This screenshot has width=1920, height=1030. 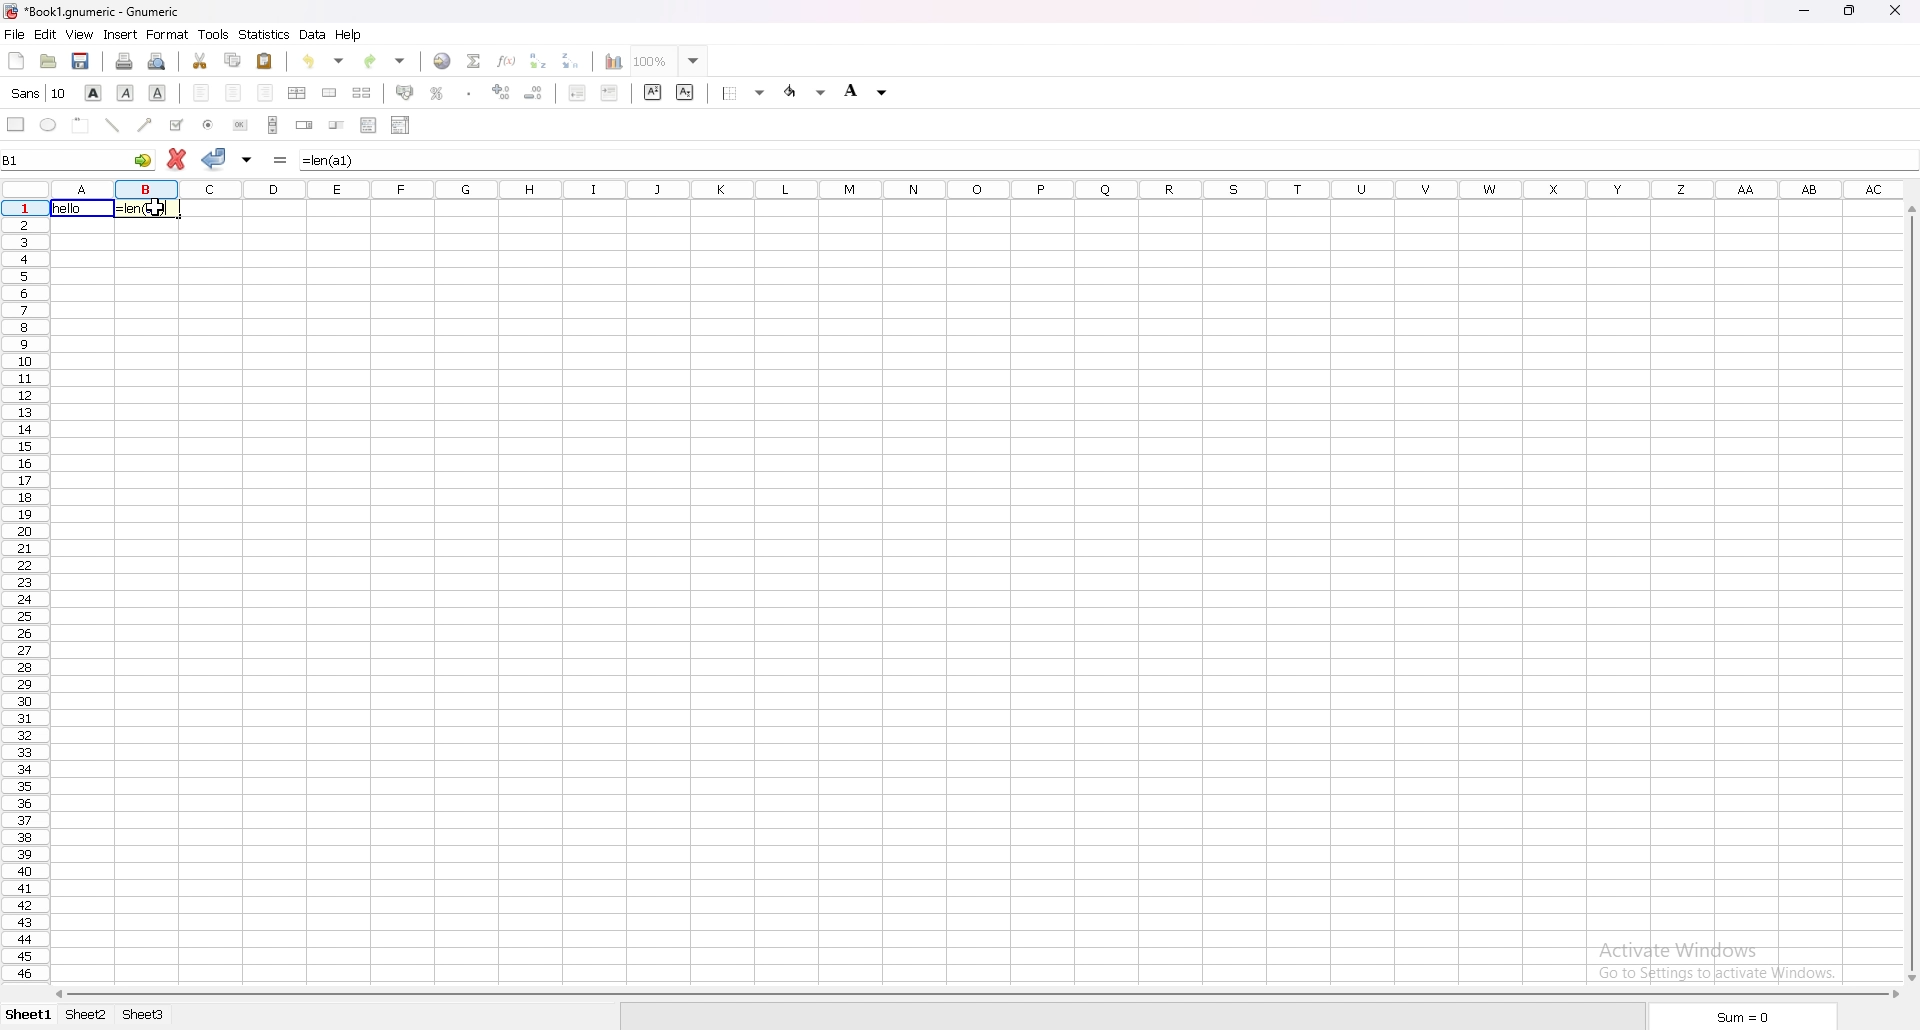 What do you see at coordinates (369, 125) in the screenshot?
I see `create list` at bounding box center [369, 125].